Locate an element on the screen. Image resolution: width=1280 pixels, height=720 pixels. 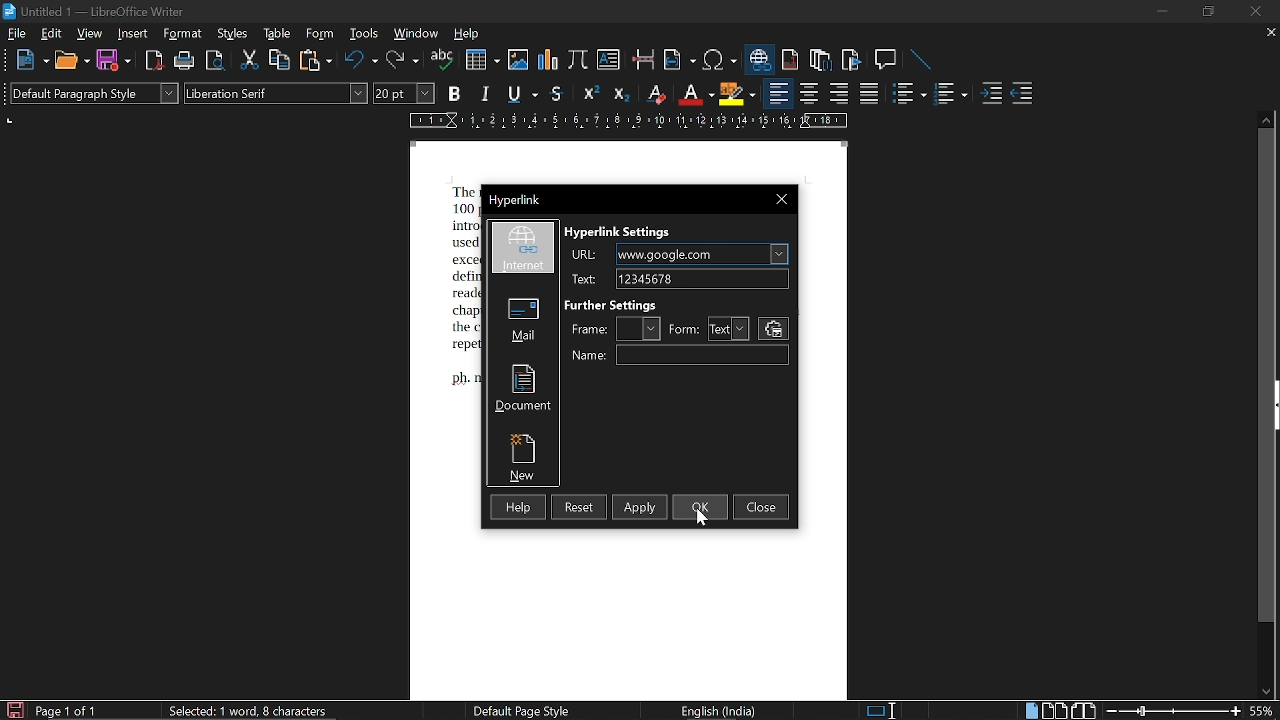
align right is located at coordinates (838, 95).